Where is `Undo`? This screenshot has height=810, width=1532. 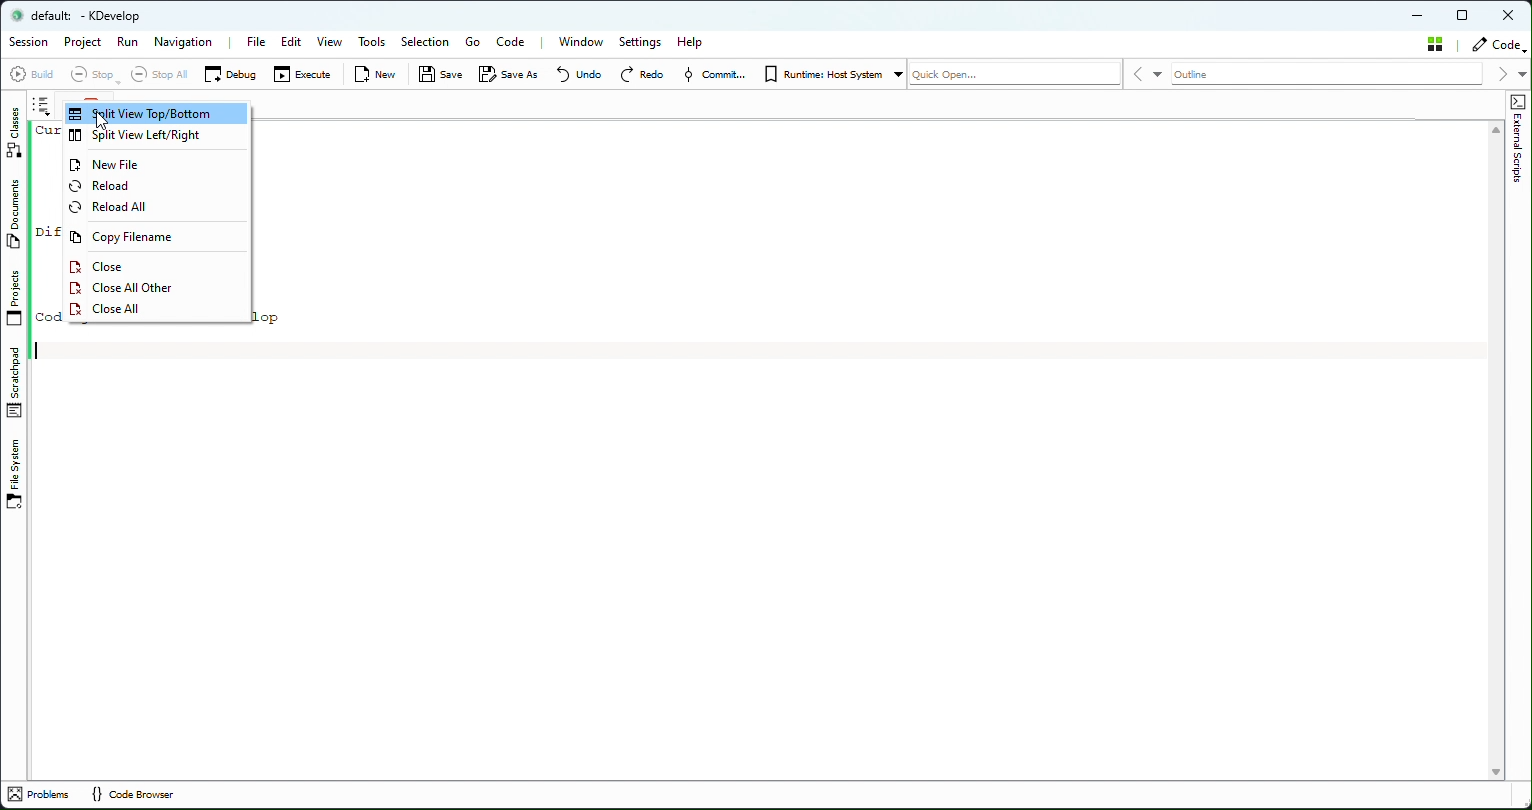
Undo is located at coordinates (579, 76).